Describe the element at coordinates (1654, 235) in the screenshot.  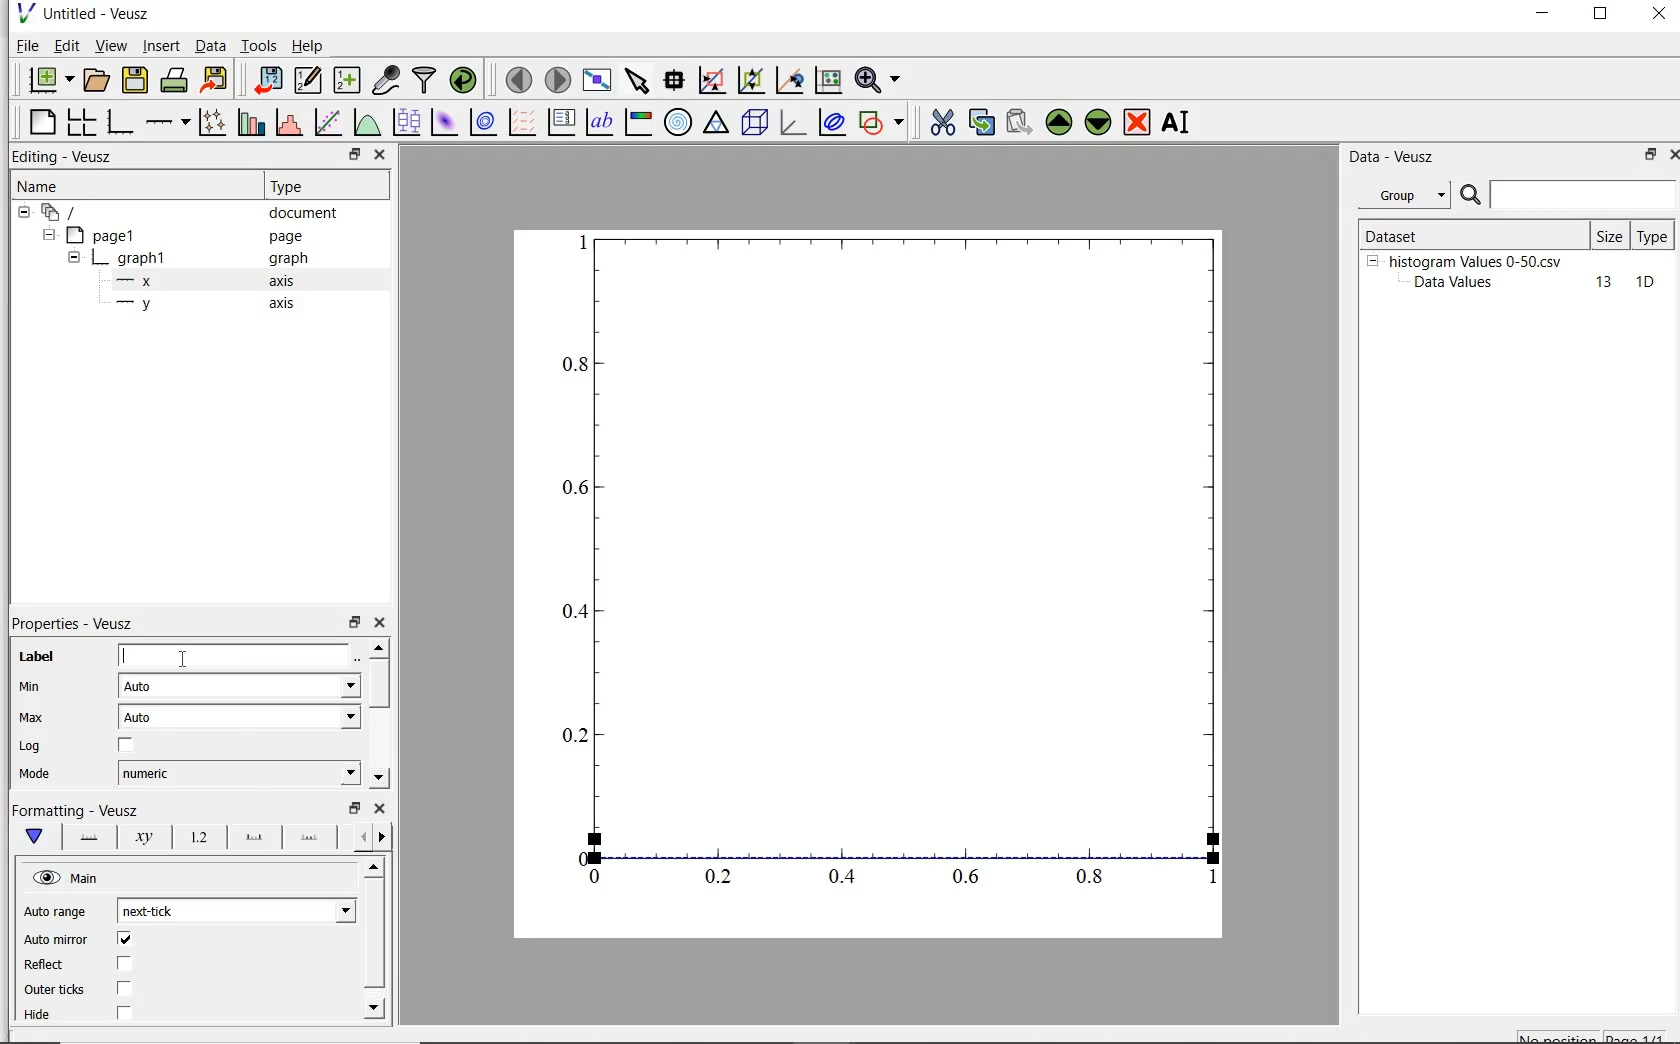
I see `type` at that location.